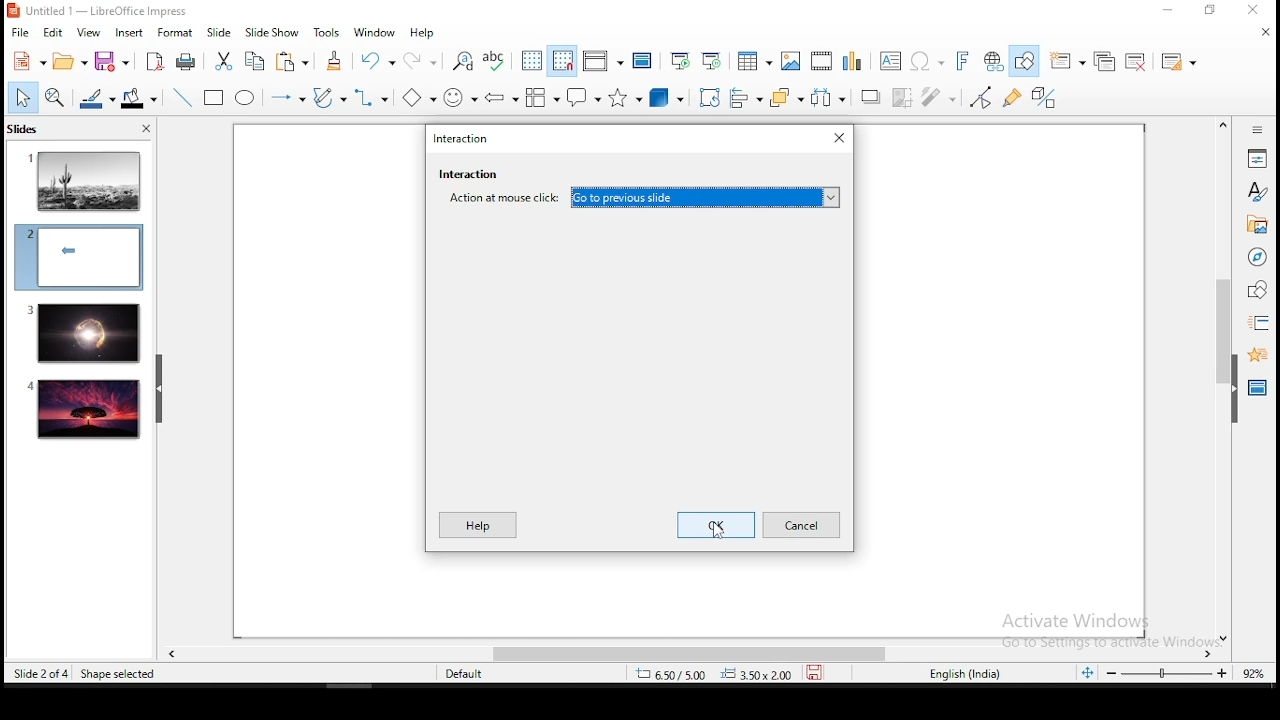 Image resolution: width=1280 pixels, height=720 pixels. Describe the element at coordinates (852, 61) in the screenshot. I see `charts` at that location.